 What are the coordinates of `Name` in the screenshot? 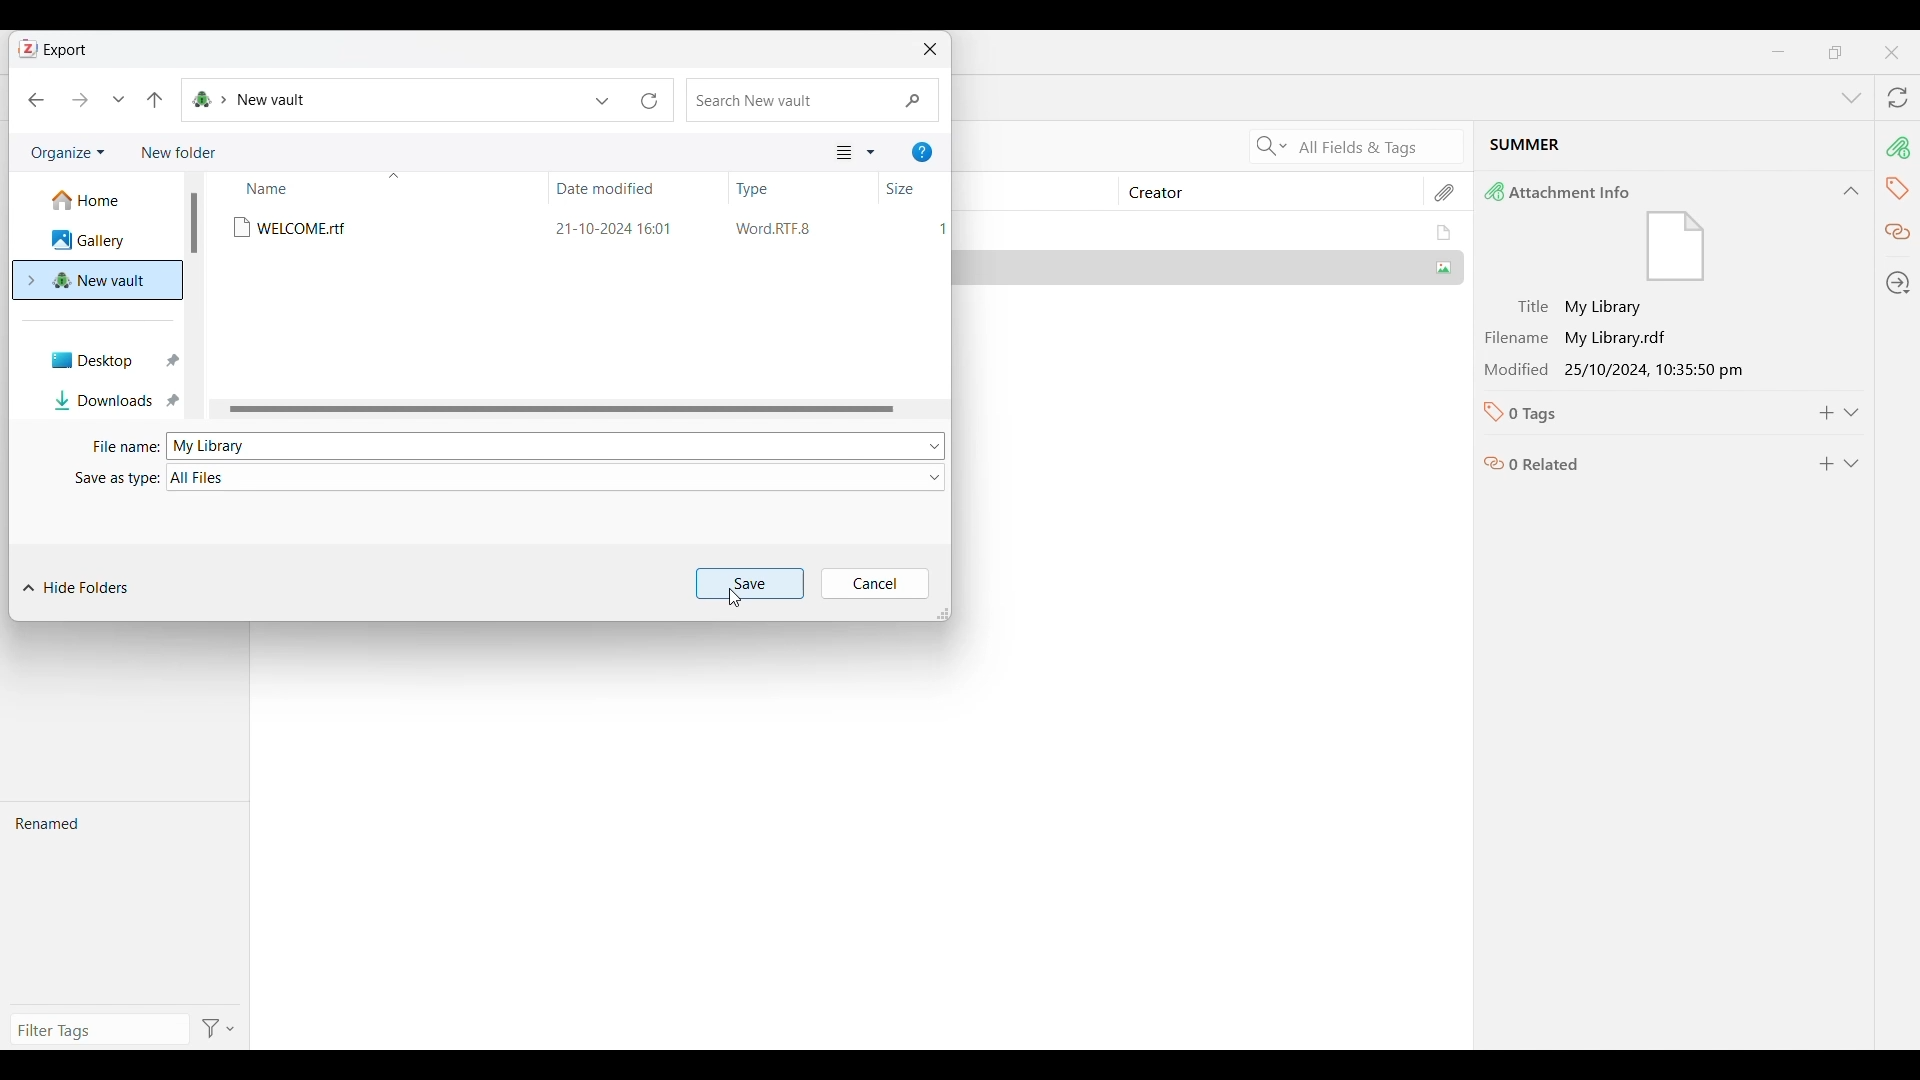 It's located at (380, 187).